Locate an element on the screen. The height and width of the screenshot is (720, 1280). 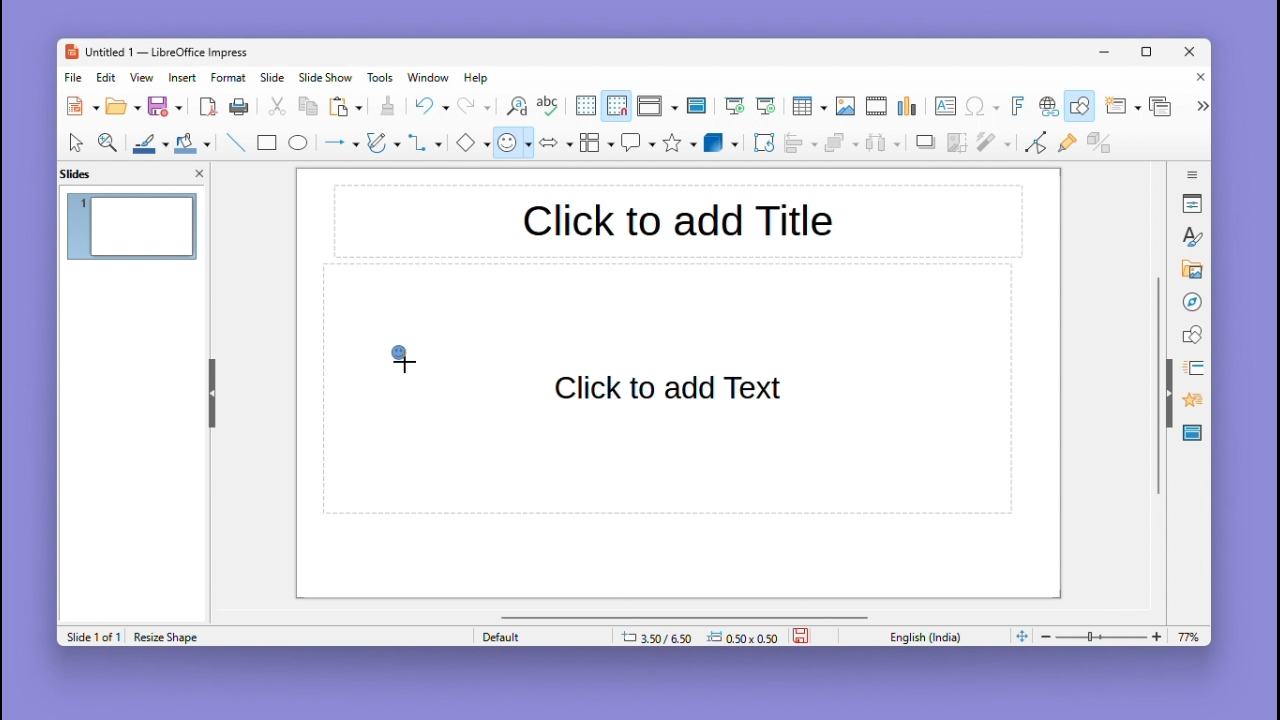
Align is located at coordinates (800, 143).